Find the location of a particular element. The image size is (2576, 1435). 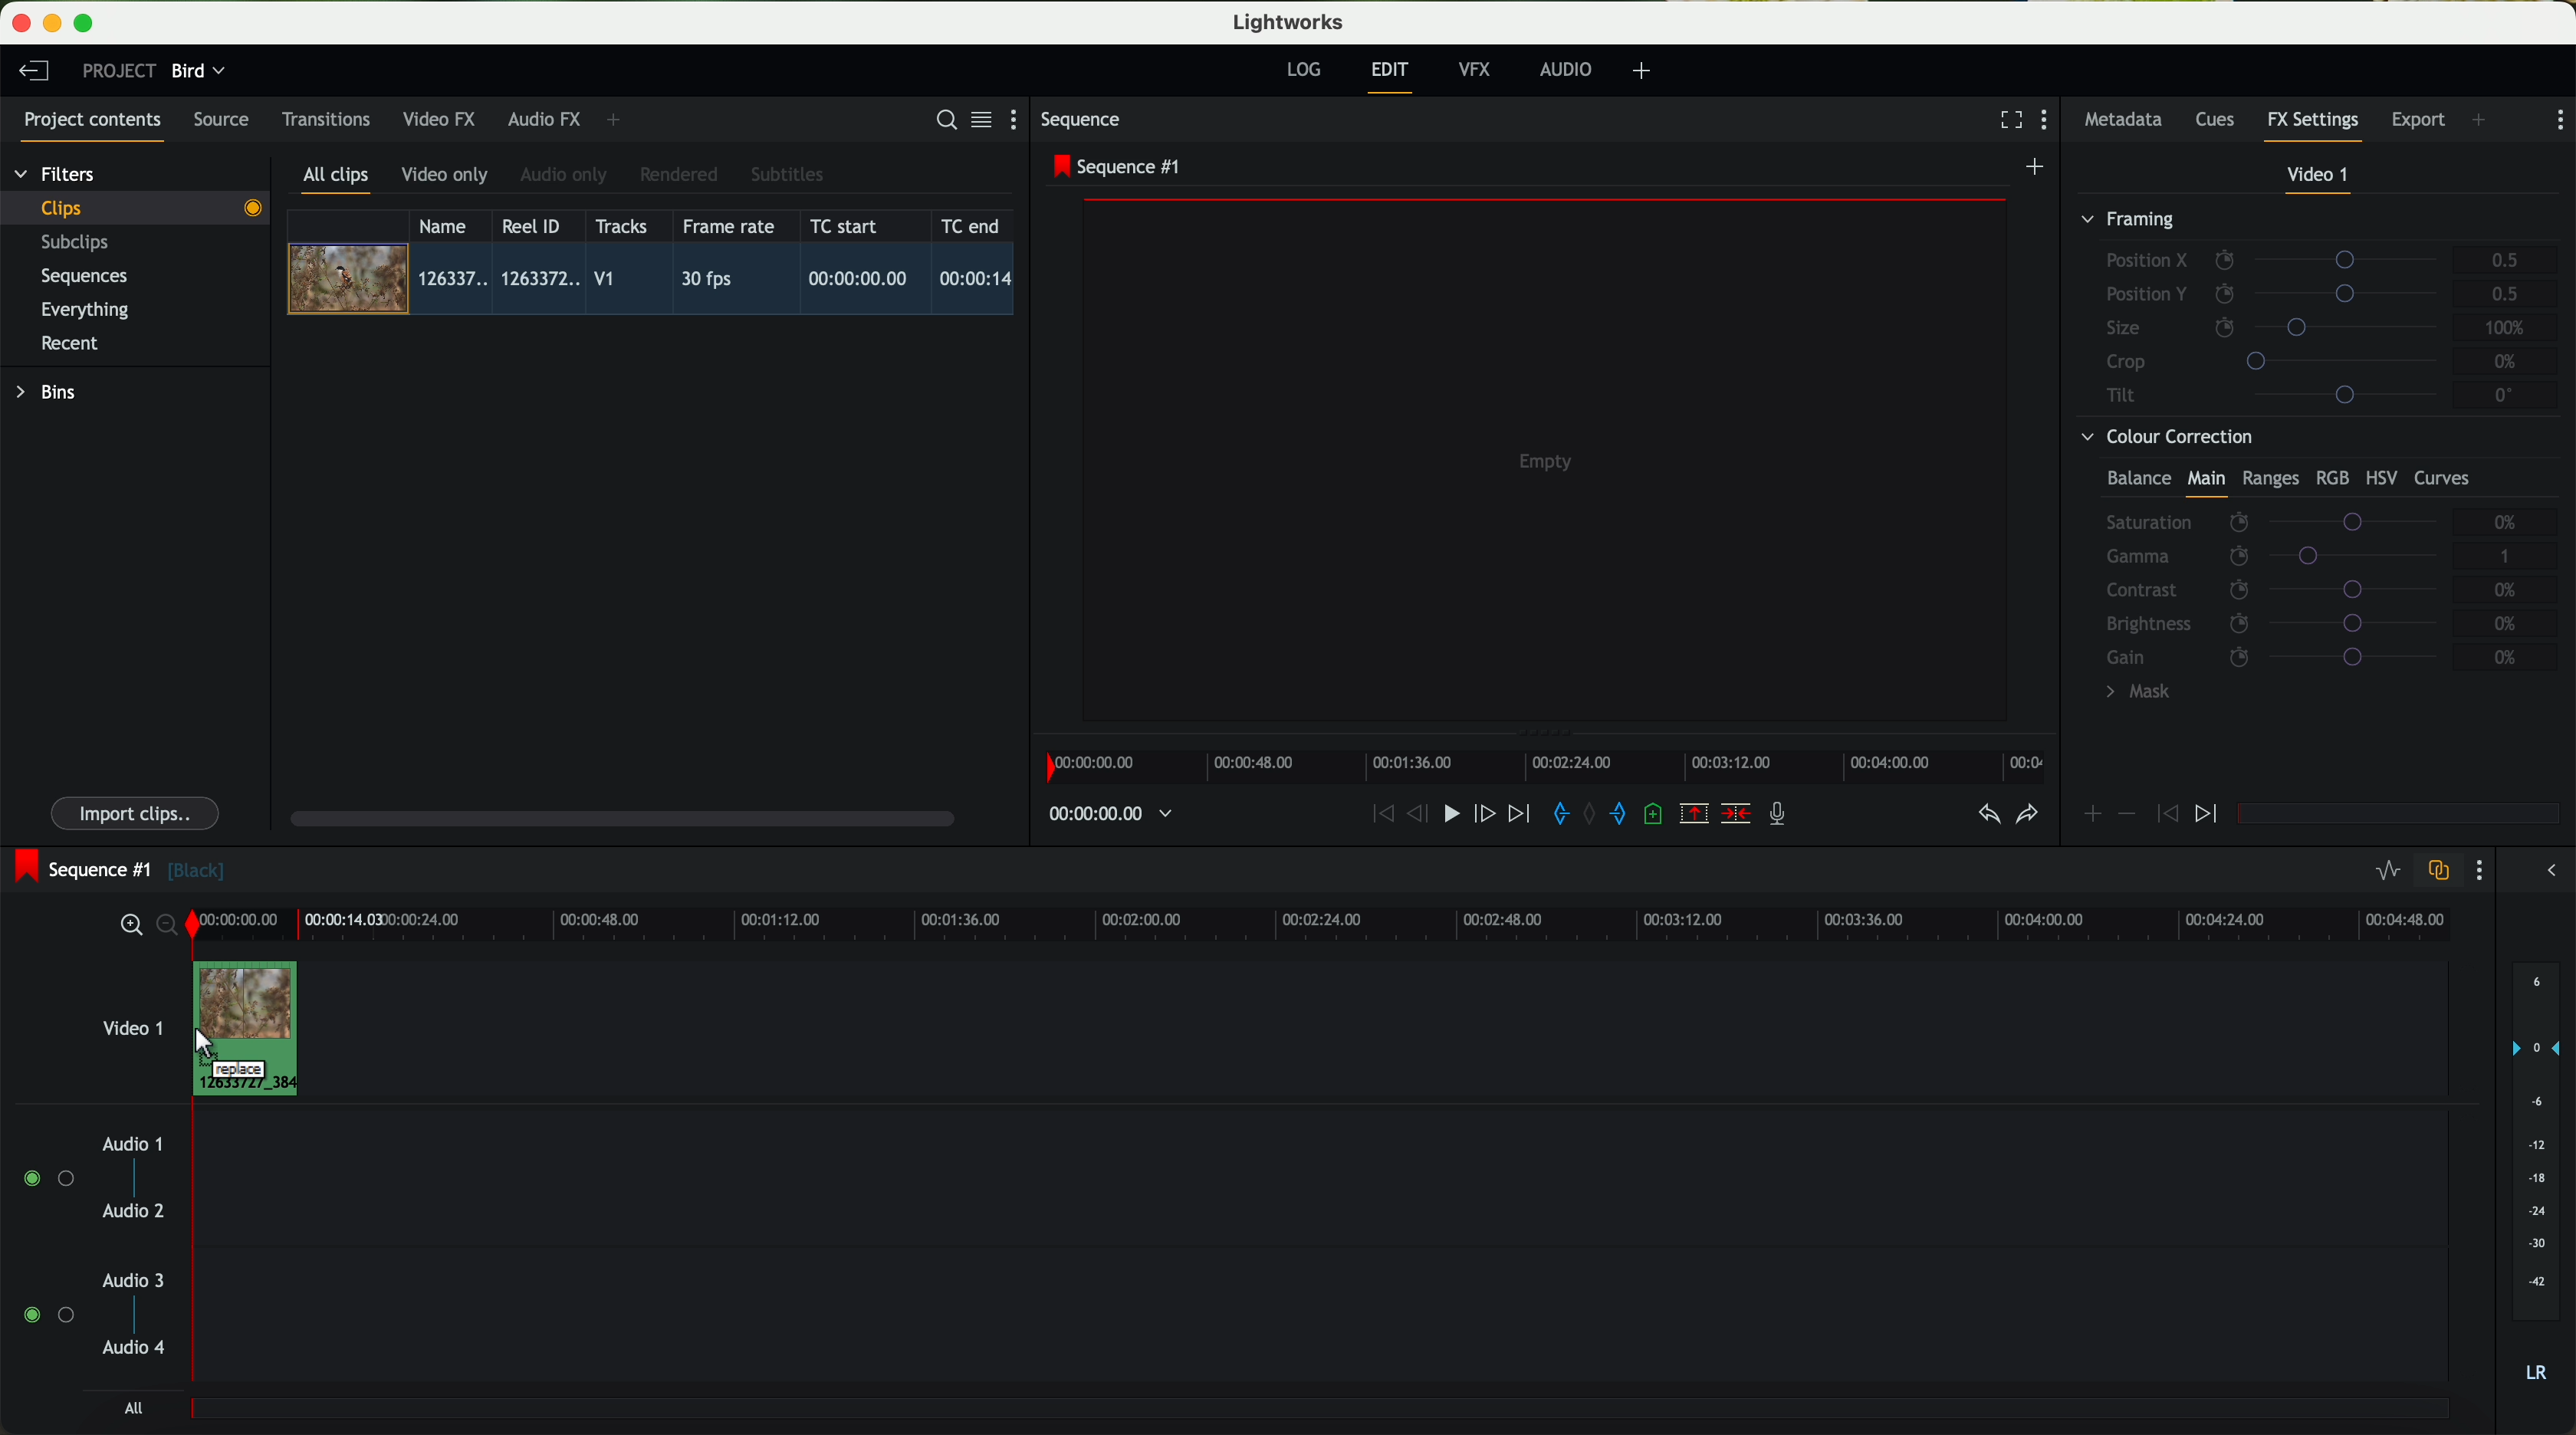

toggle audio levels editing is located at coordinates (2387, 873).